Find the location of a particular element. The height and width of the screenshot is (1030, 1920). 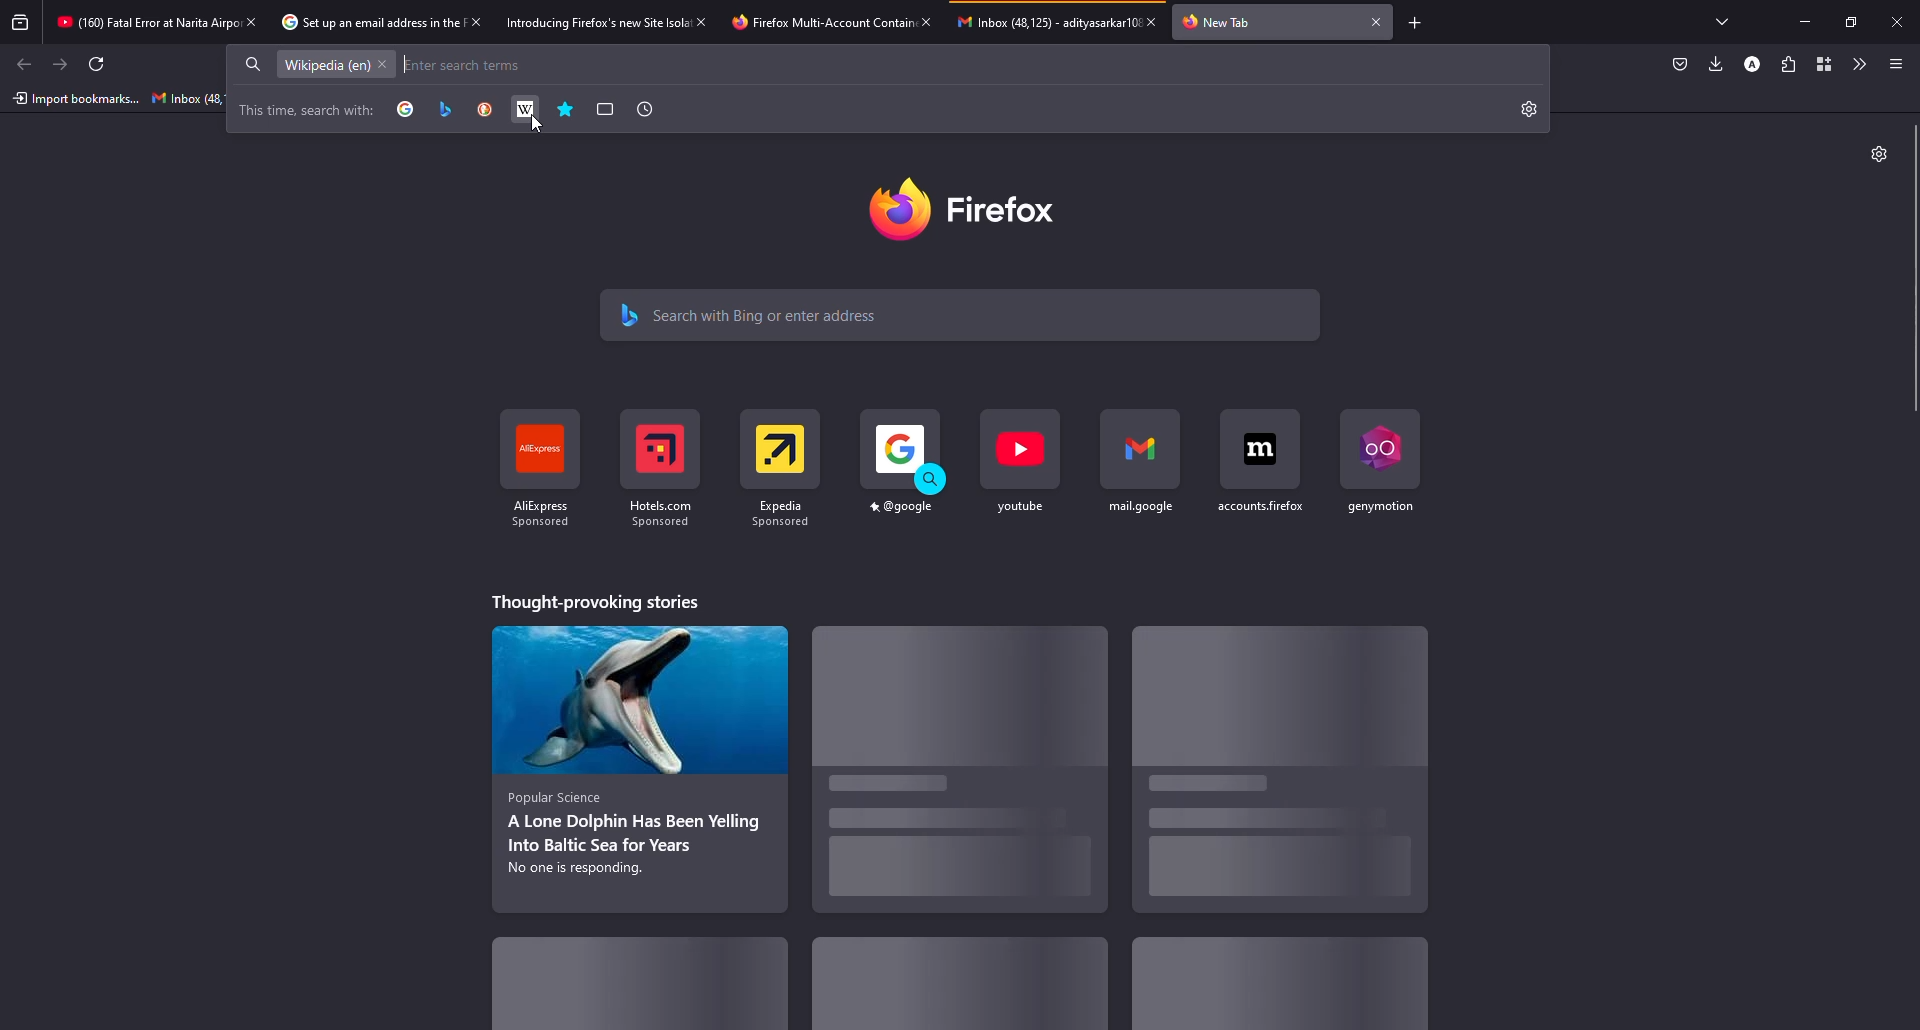

close is located at coordinates (928, 21).